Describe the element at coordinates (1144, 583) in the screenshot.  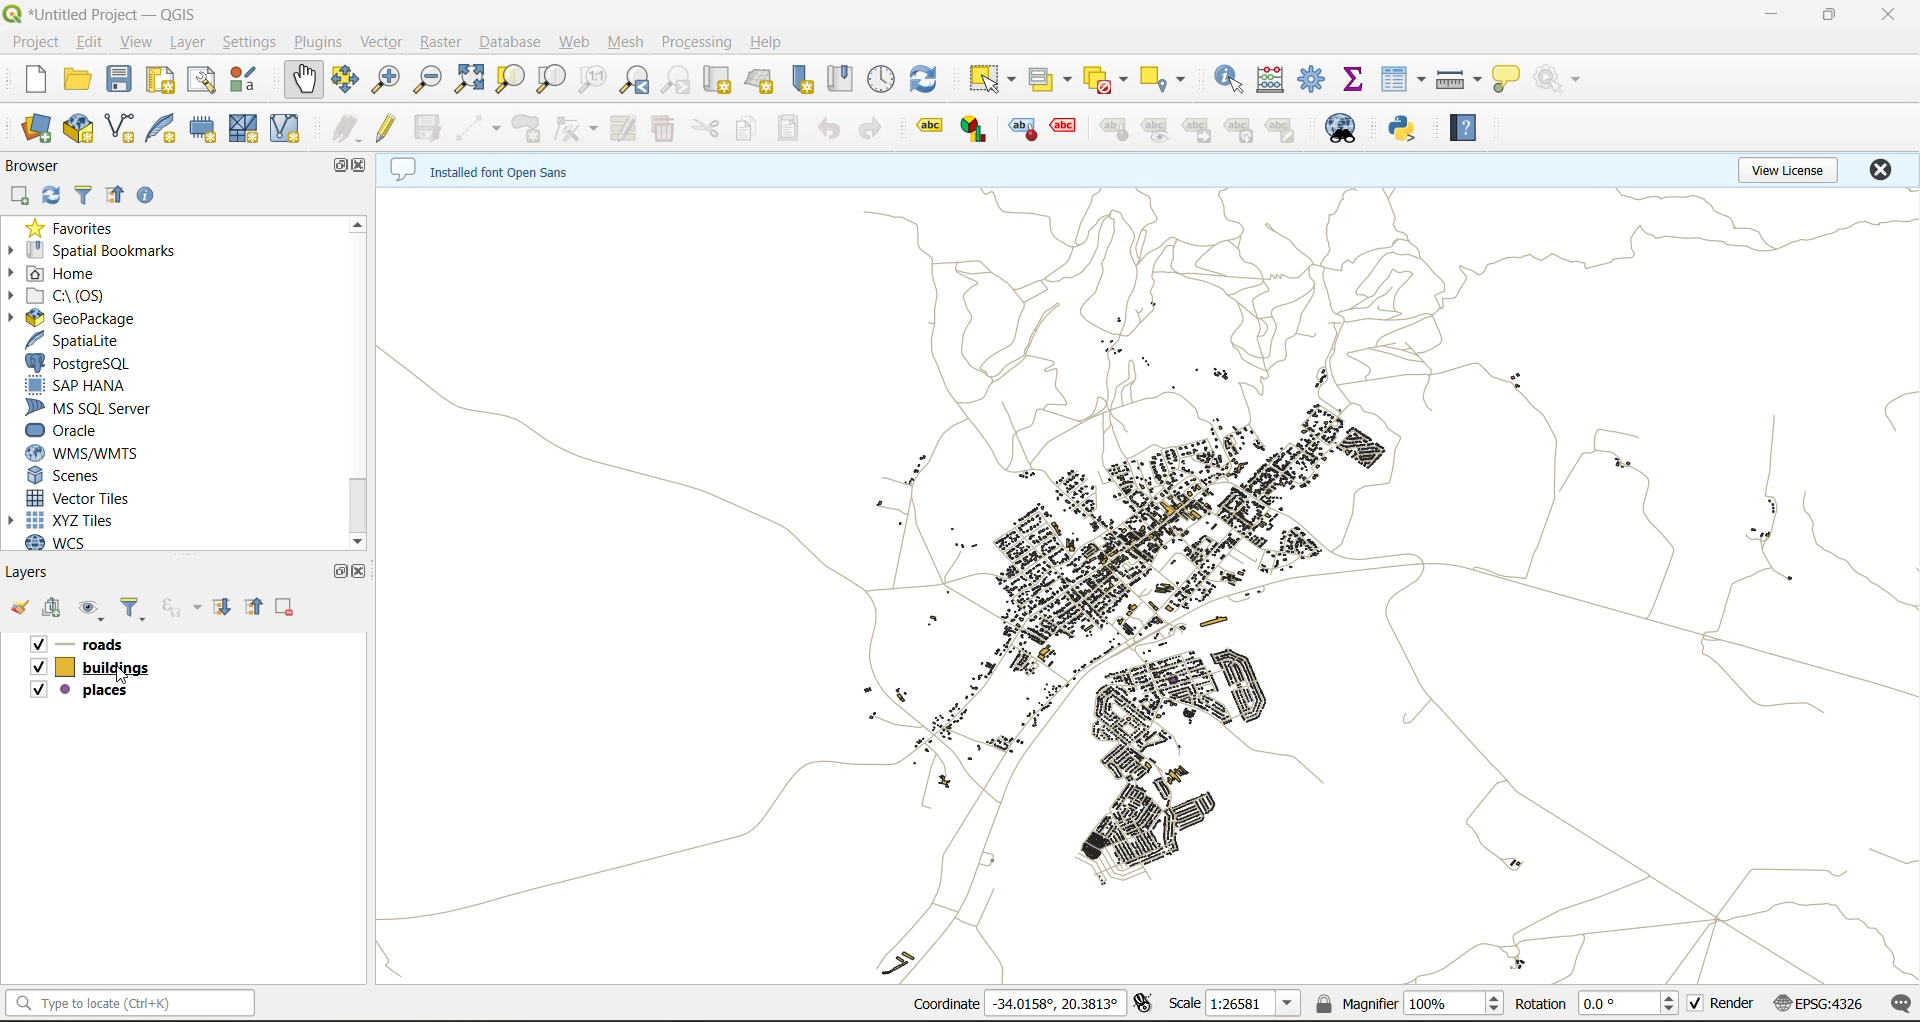
I see `layers` at that location.